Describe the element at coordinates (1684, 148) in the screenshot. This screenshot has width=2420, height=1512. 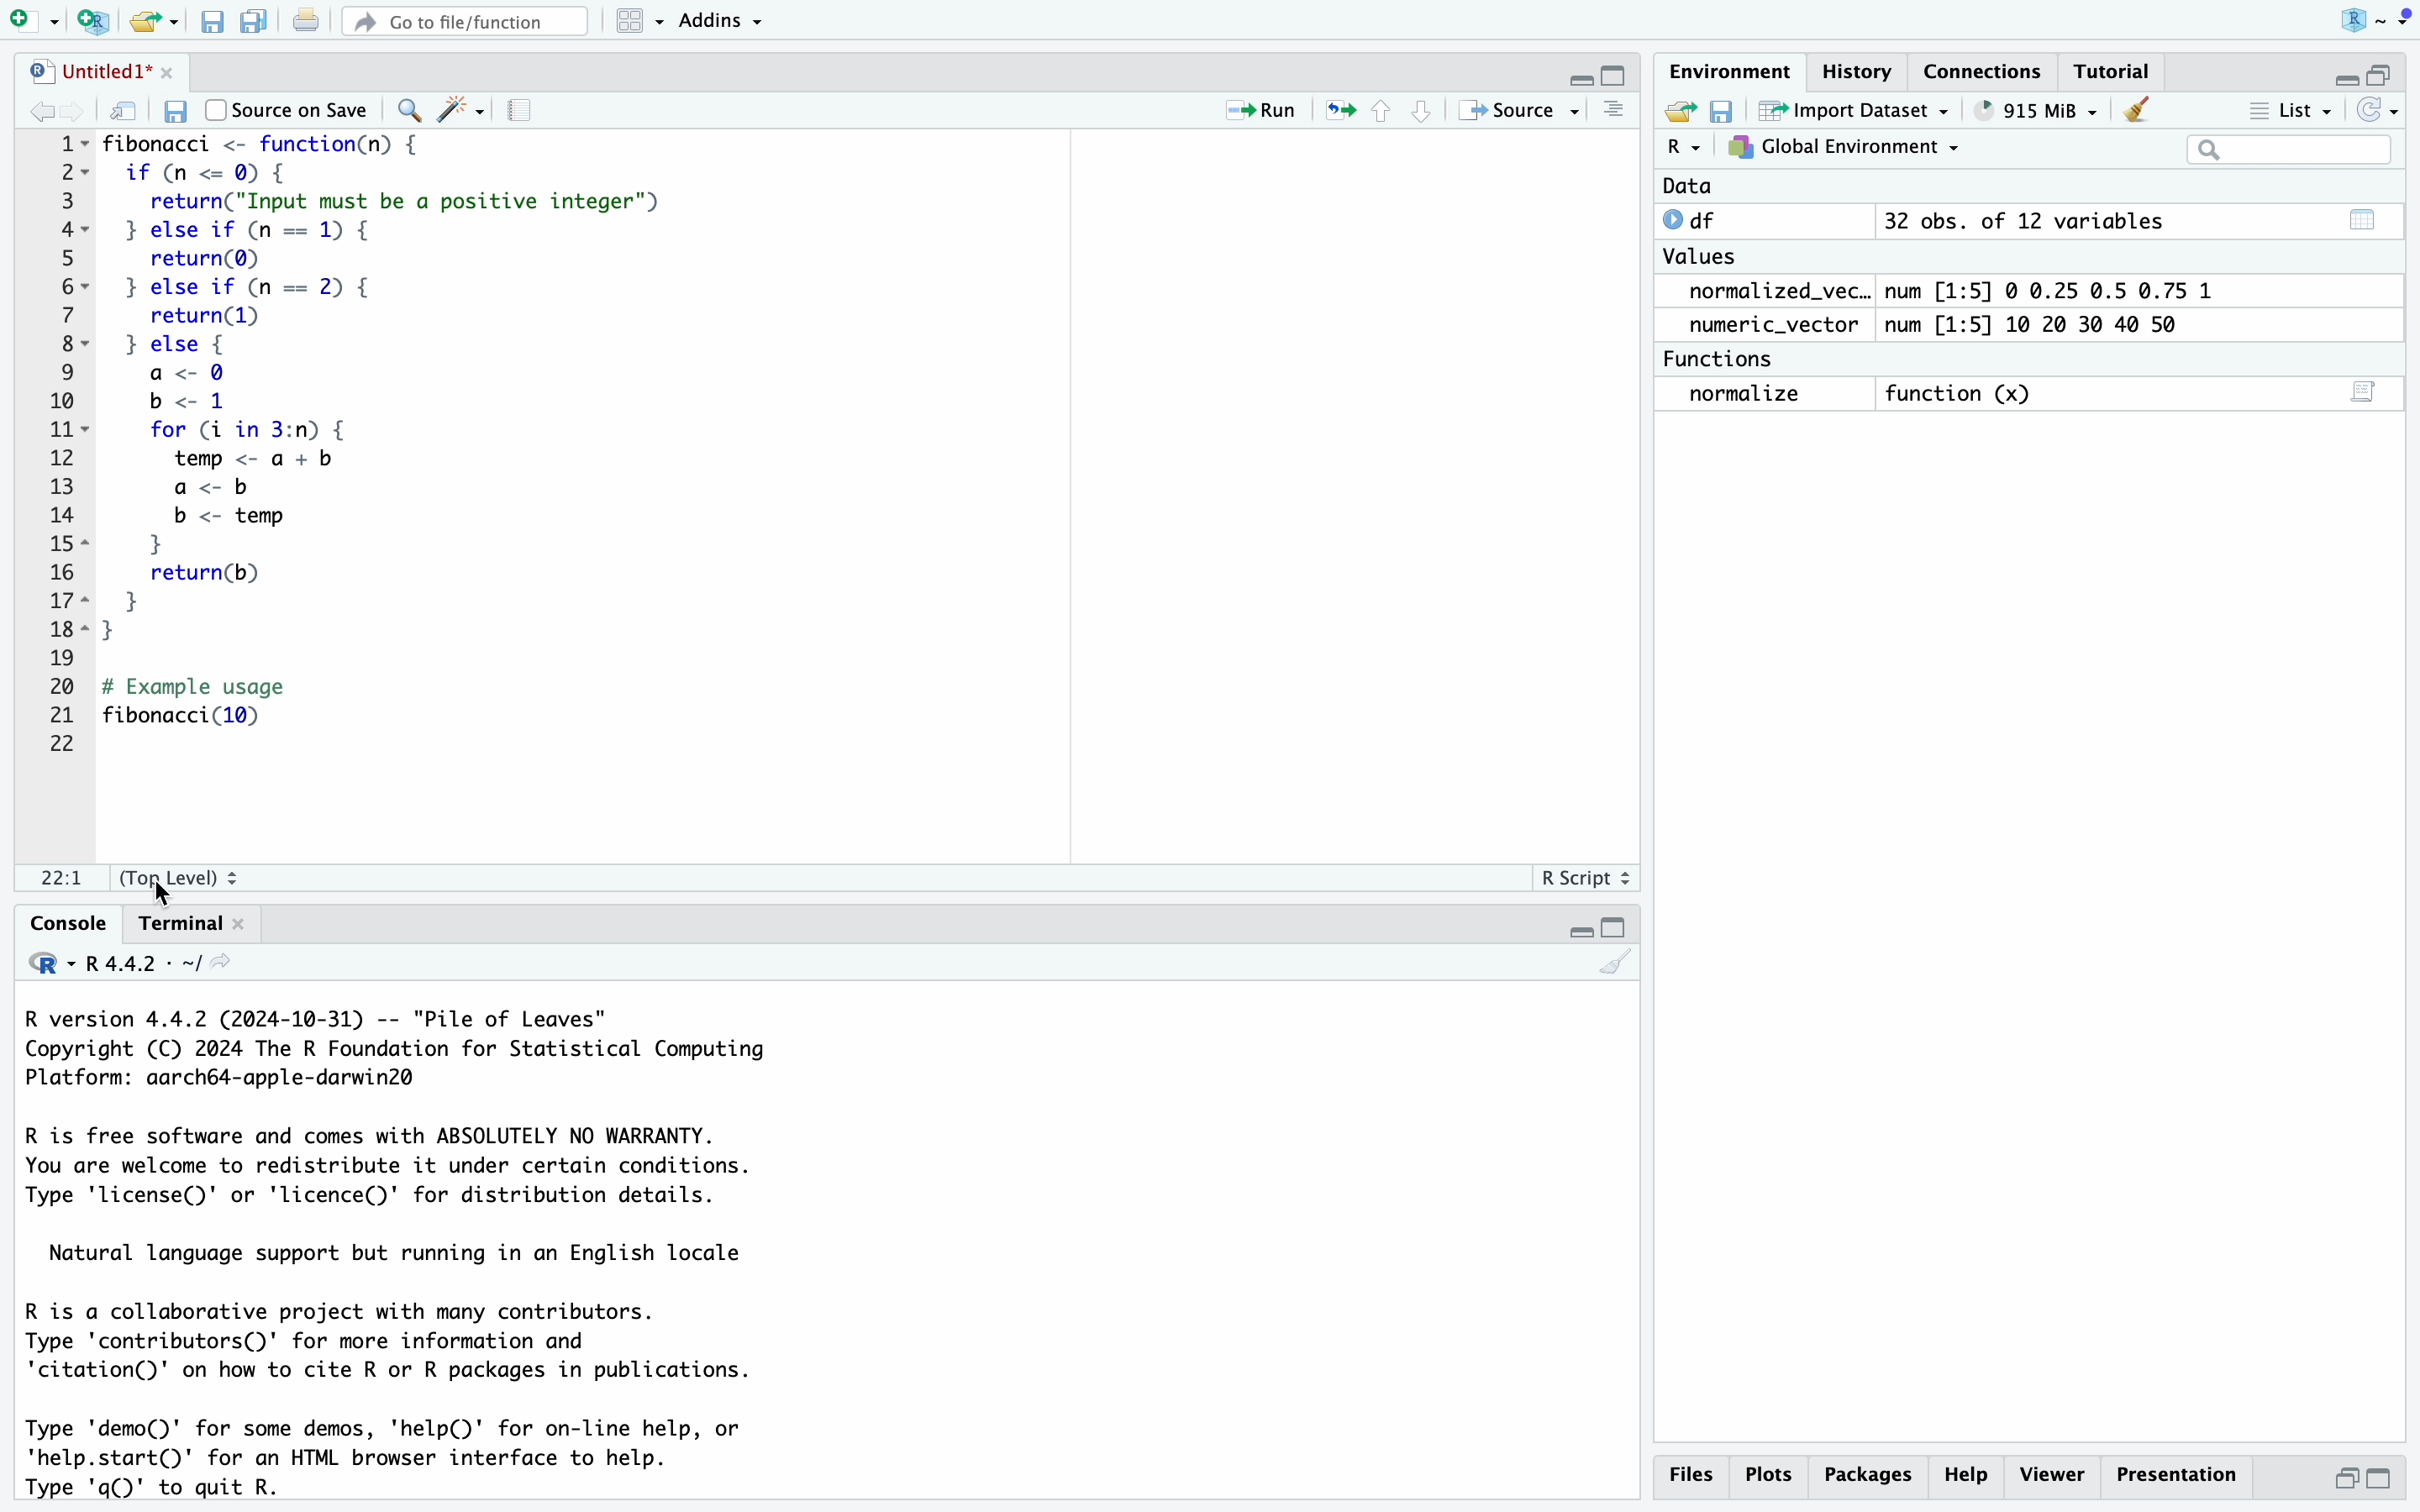
I see `select language` at that location.